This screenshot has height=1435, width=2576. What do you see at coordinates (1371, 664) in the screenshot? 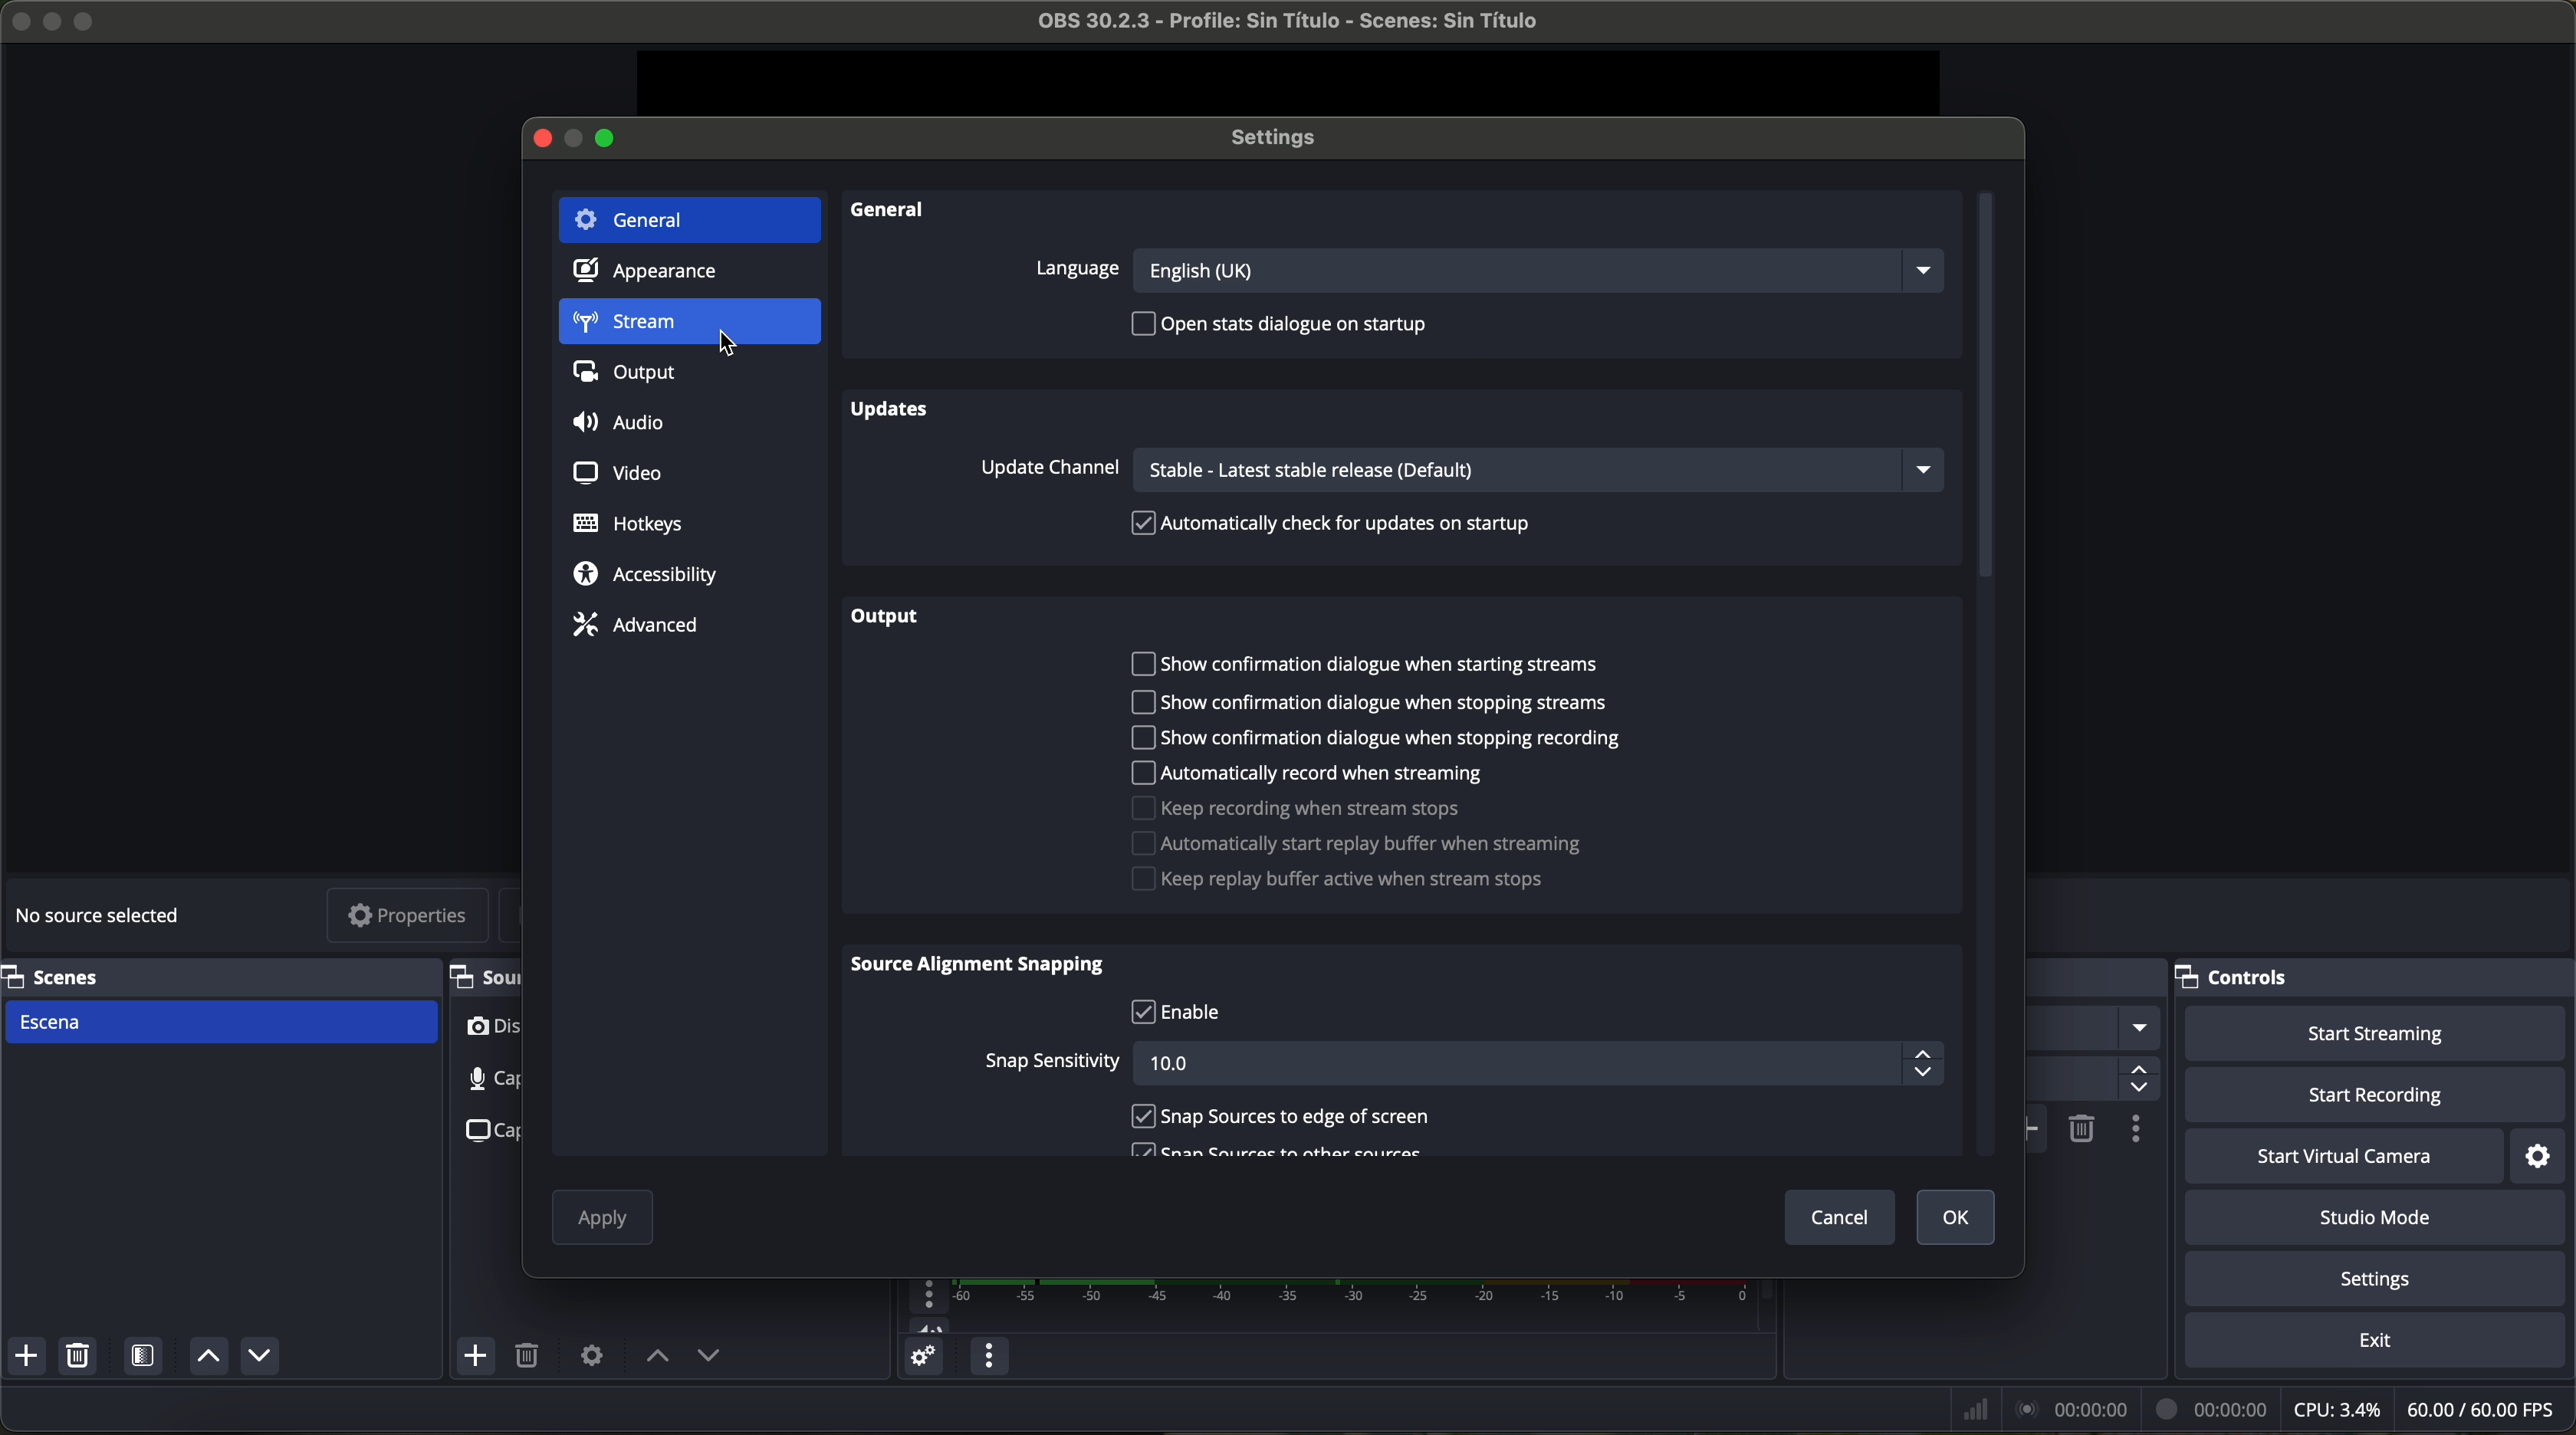
I see `show confirmation dialogue when starting streams` at bounding box center [1371, 664].